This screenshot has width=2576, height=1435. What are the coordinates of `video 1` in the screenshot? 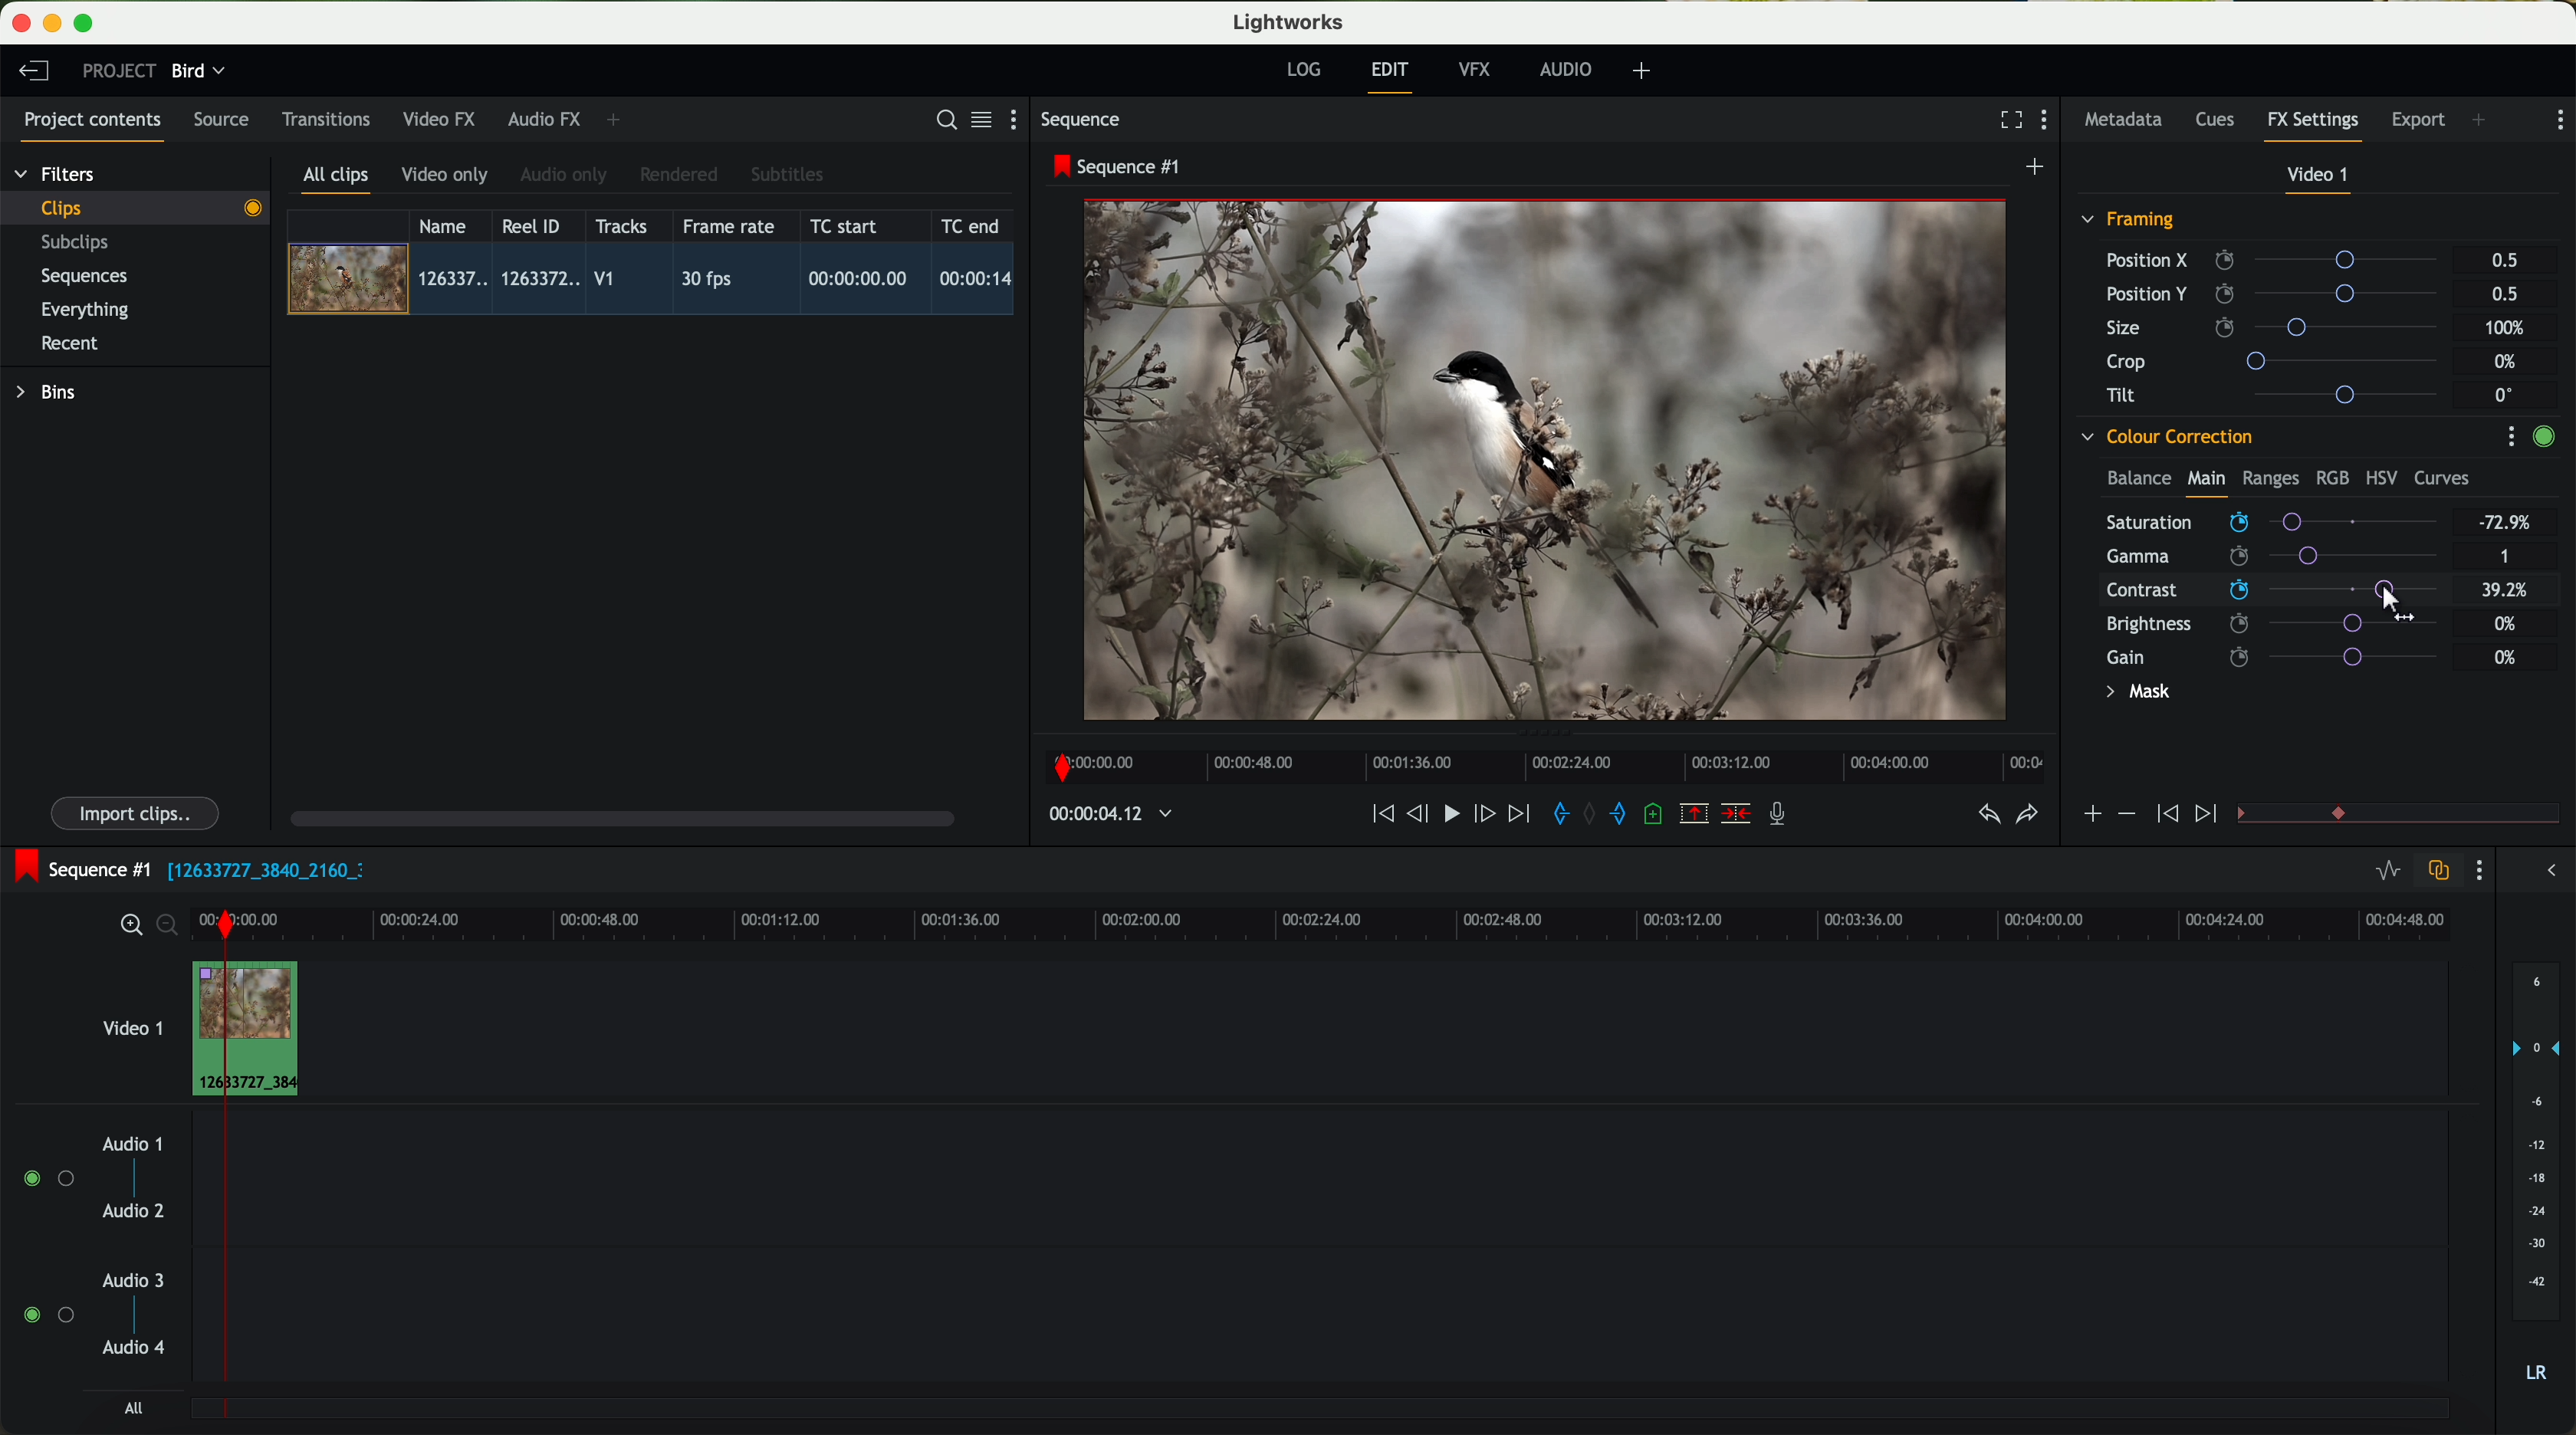 It's located at (130, 1024).